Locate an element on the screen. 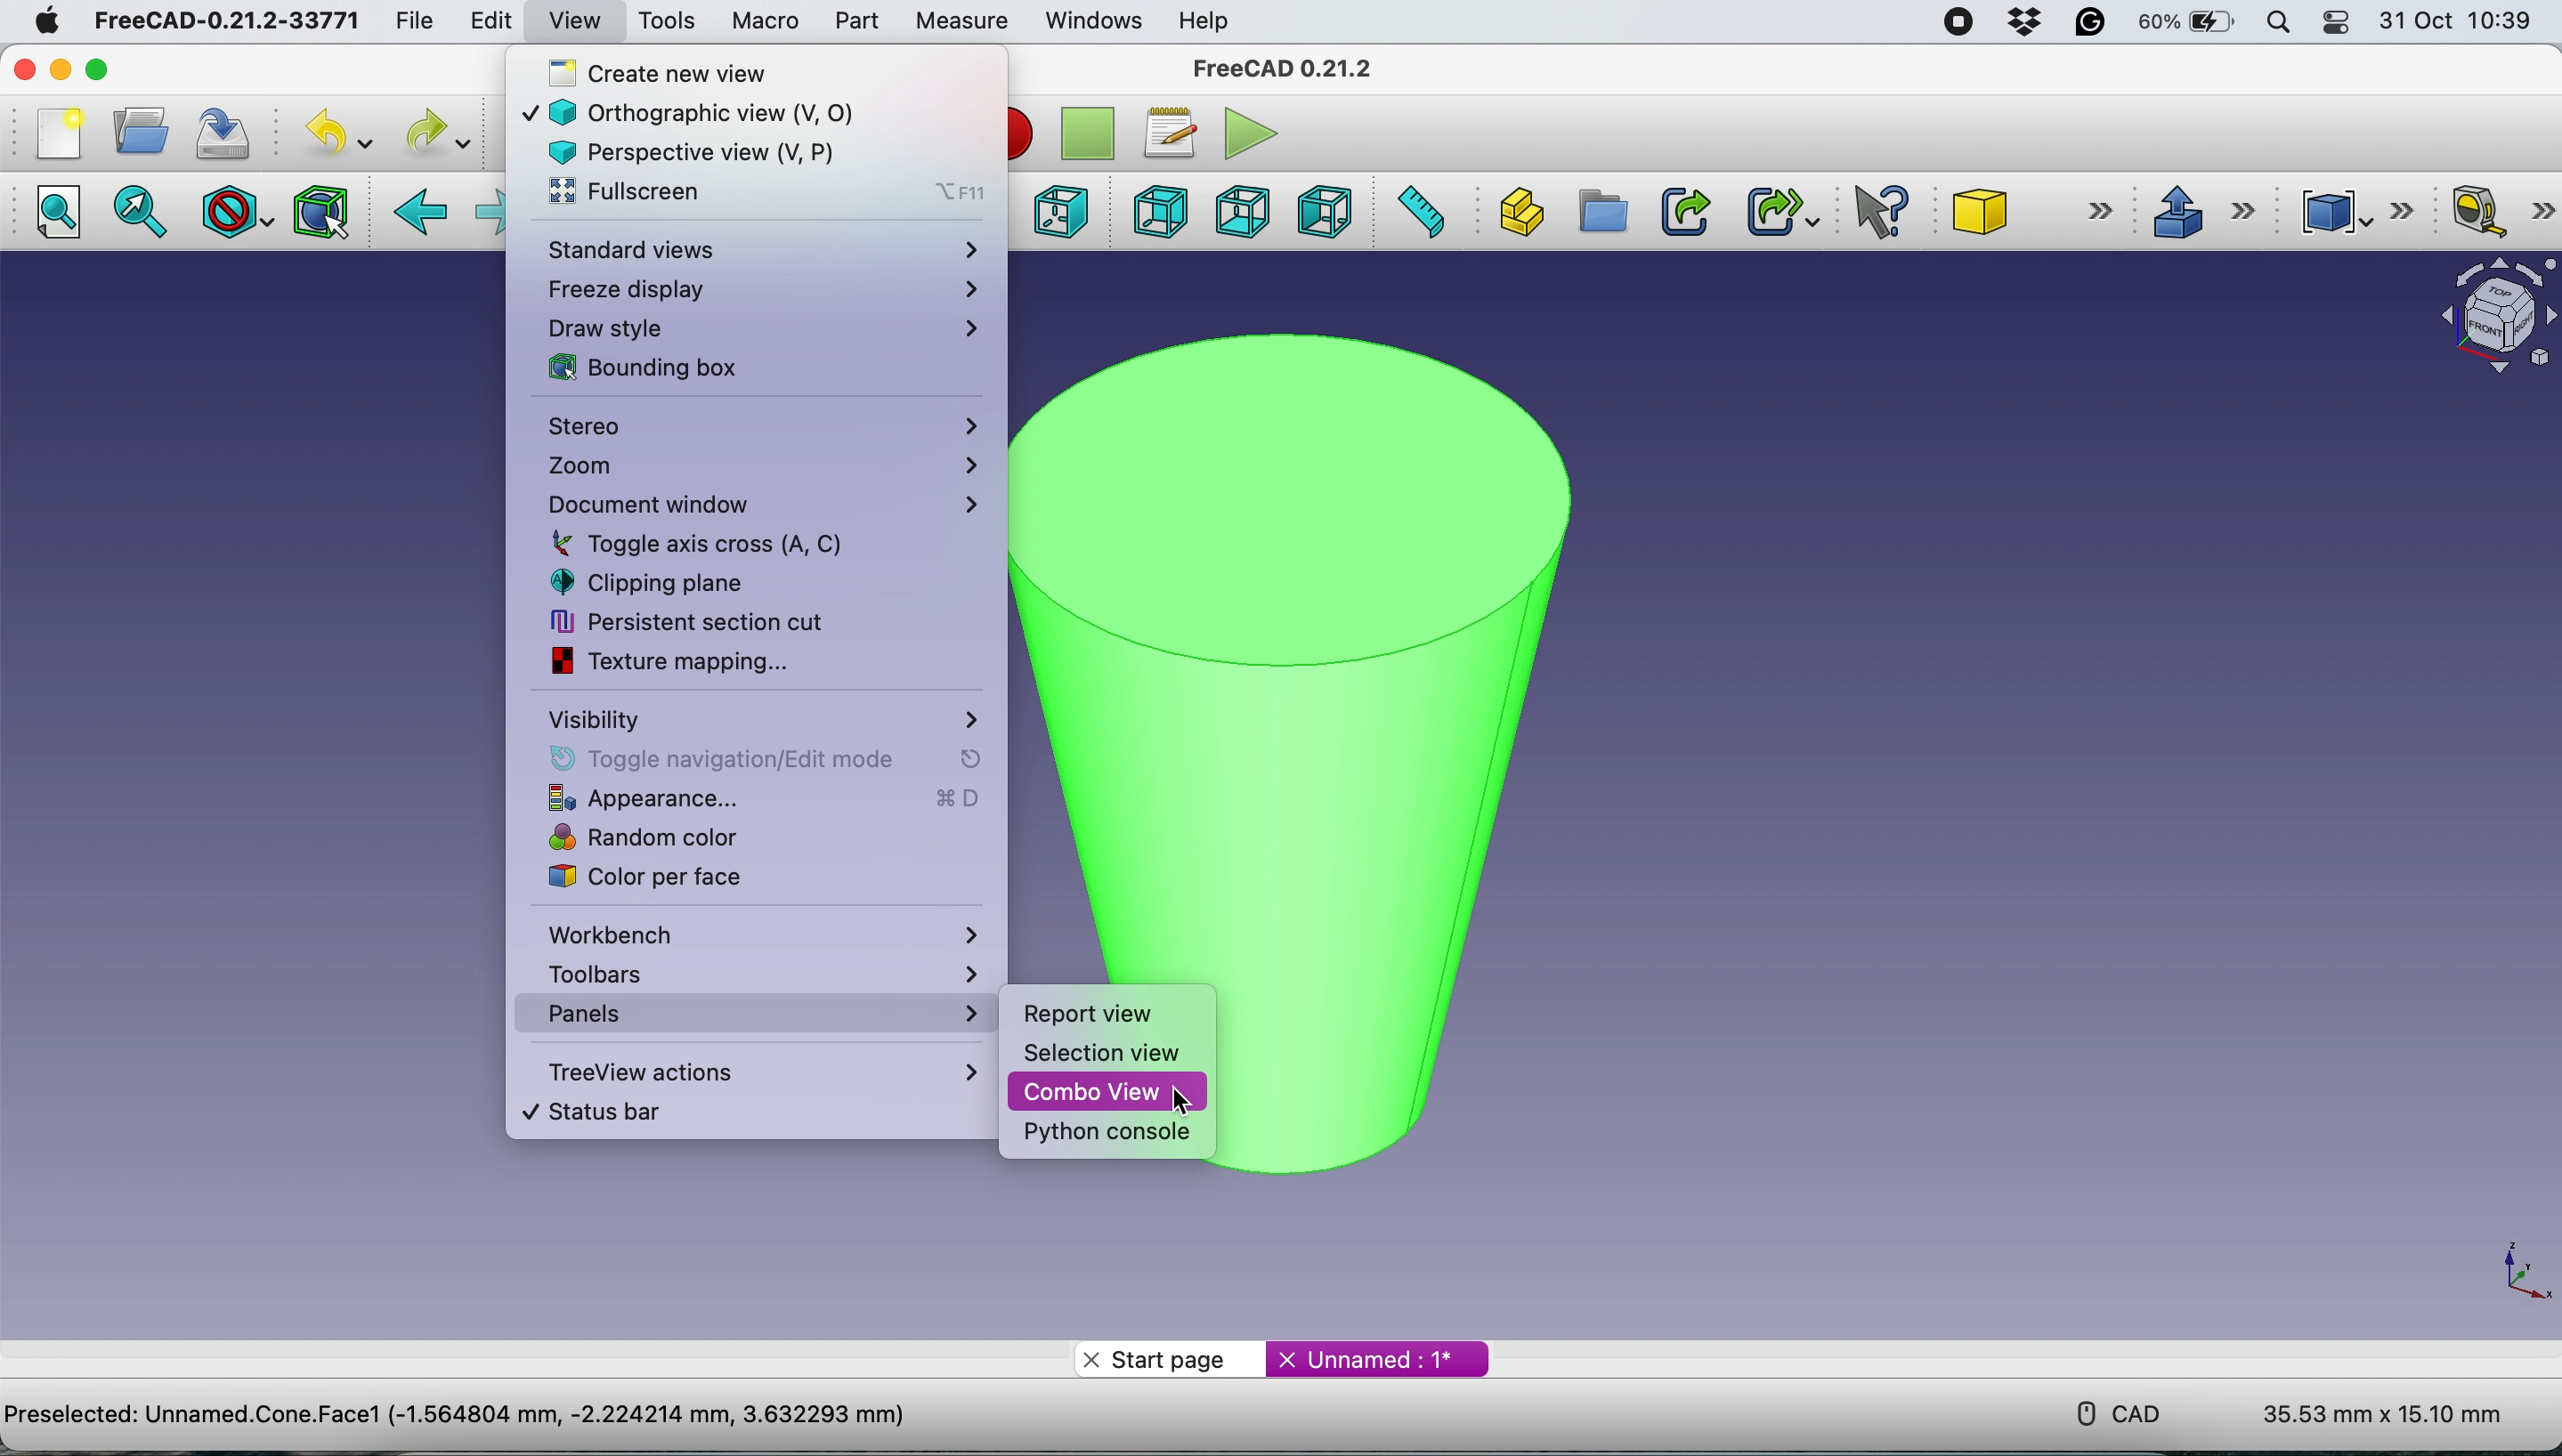 This screenshot has height=1456, width=2562. mesure linear is located at coordinates (2495, 214).